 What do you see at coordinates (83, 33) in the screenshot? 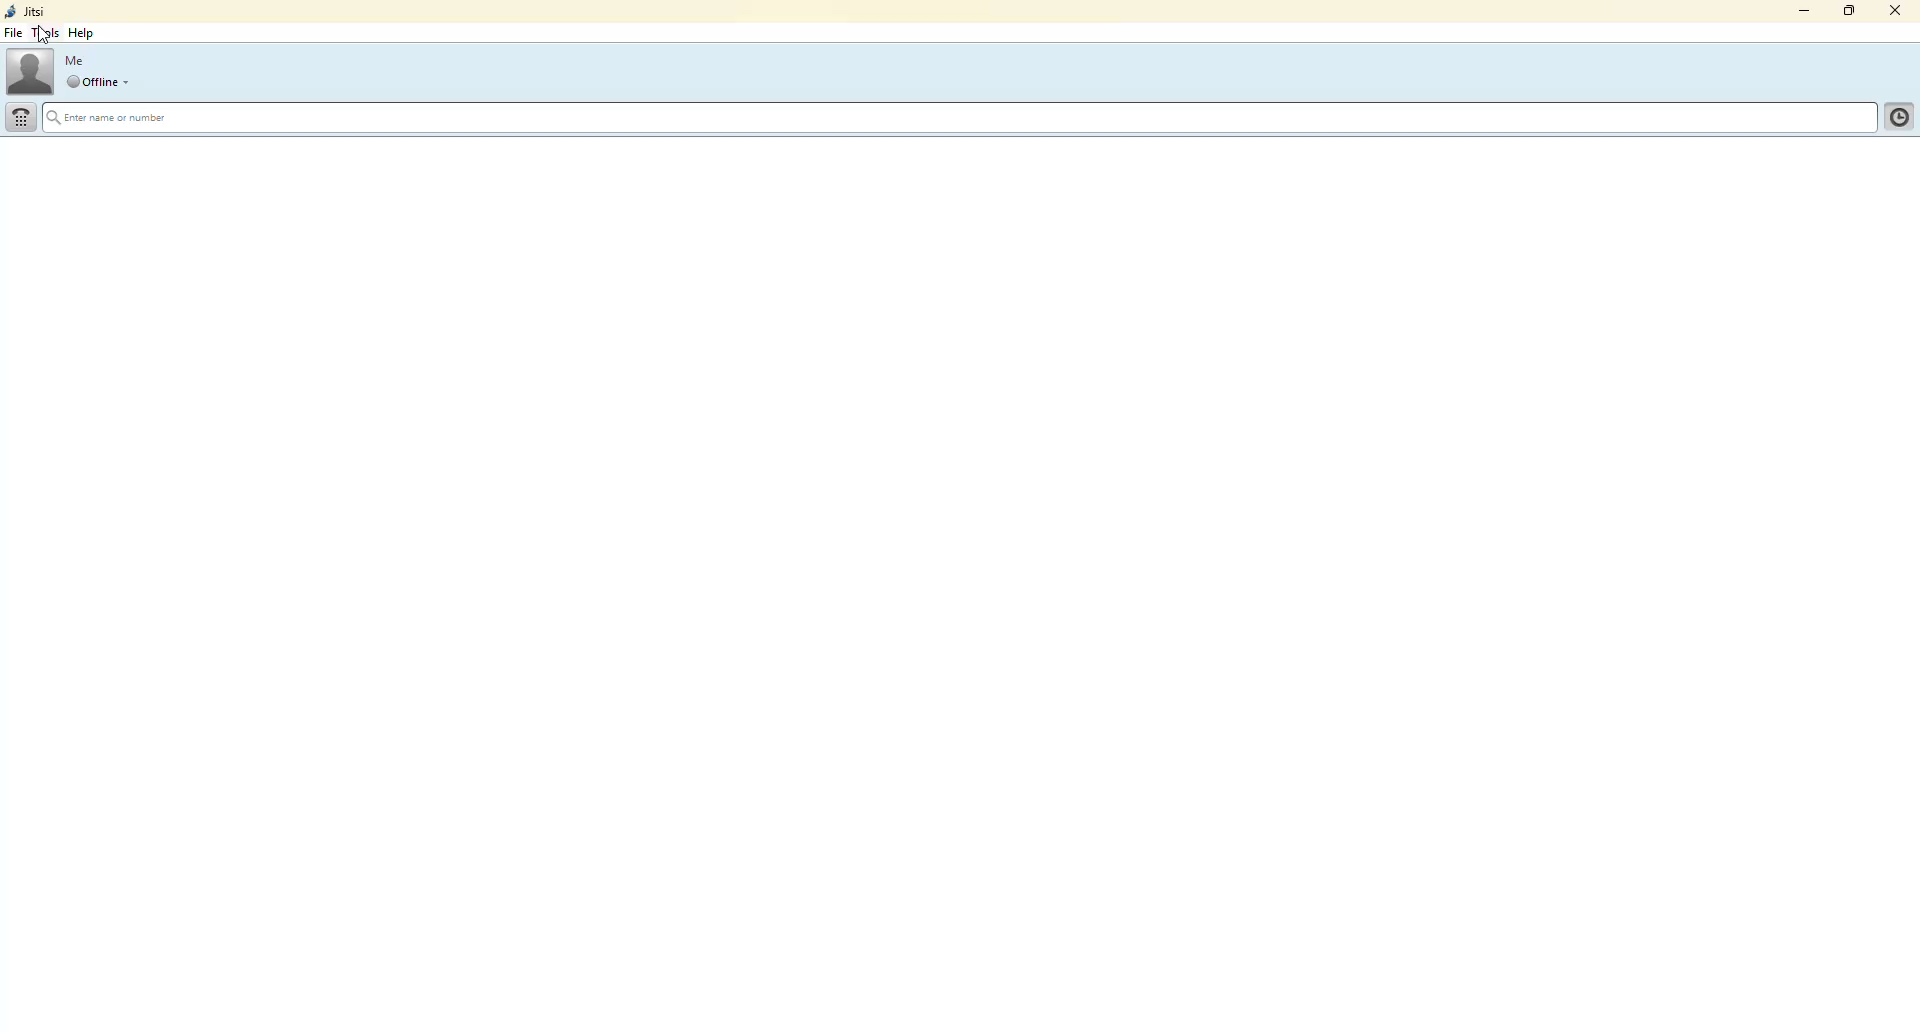
I see `help` at bounding box center [83, 33].